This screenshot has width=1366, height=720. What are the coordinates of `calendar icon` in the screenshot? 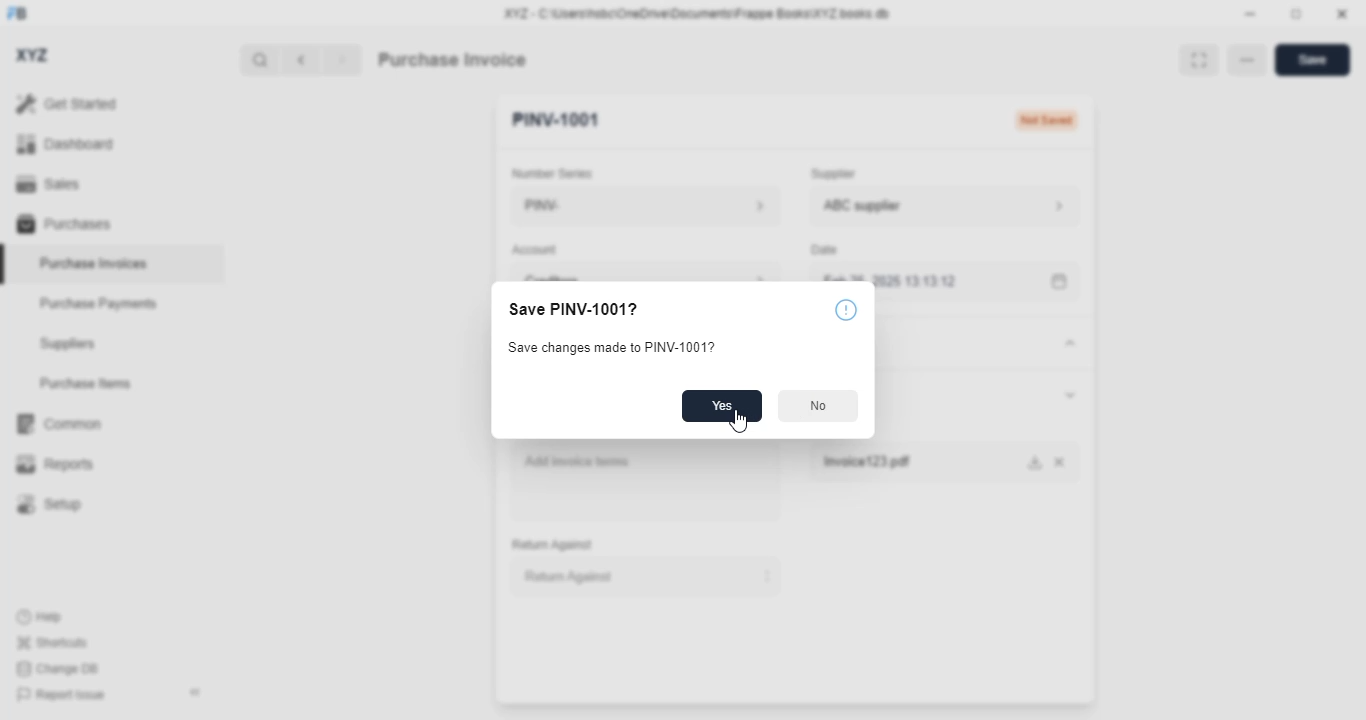 It's located at (1055, 281).